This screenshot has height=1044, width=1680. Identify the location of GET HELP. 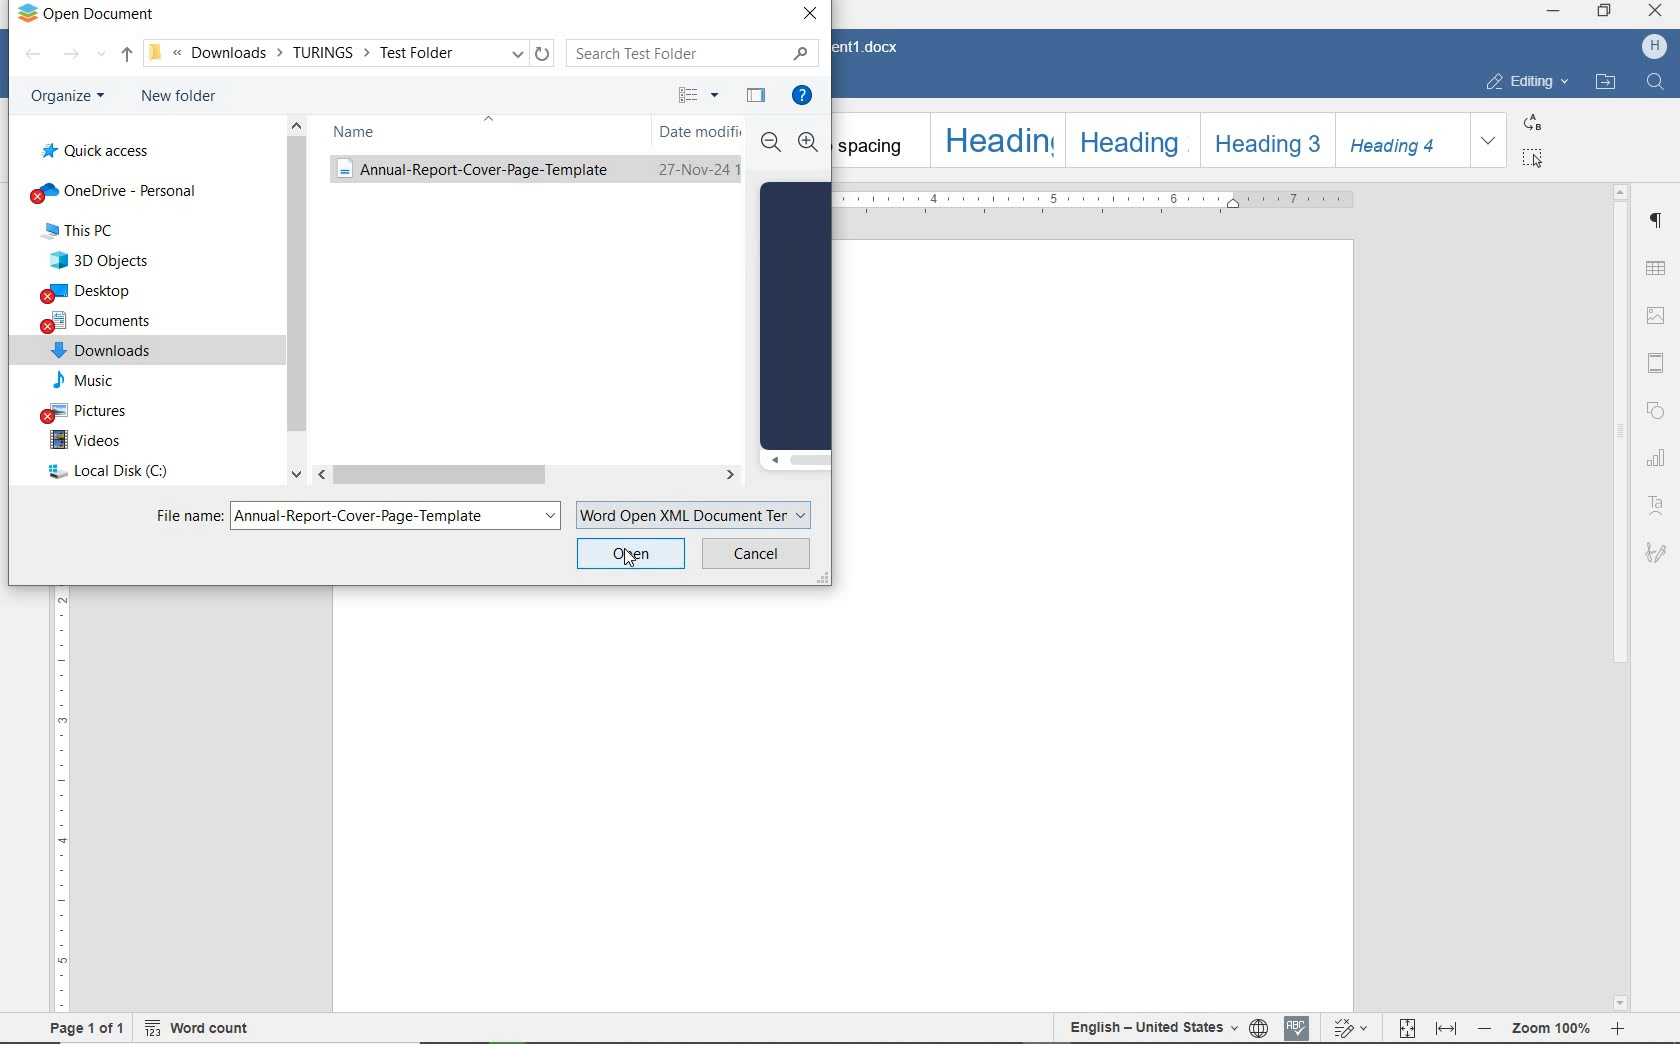
(800, 92).